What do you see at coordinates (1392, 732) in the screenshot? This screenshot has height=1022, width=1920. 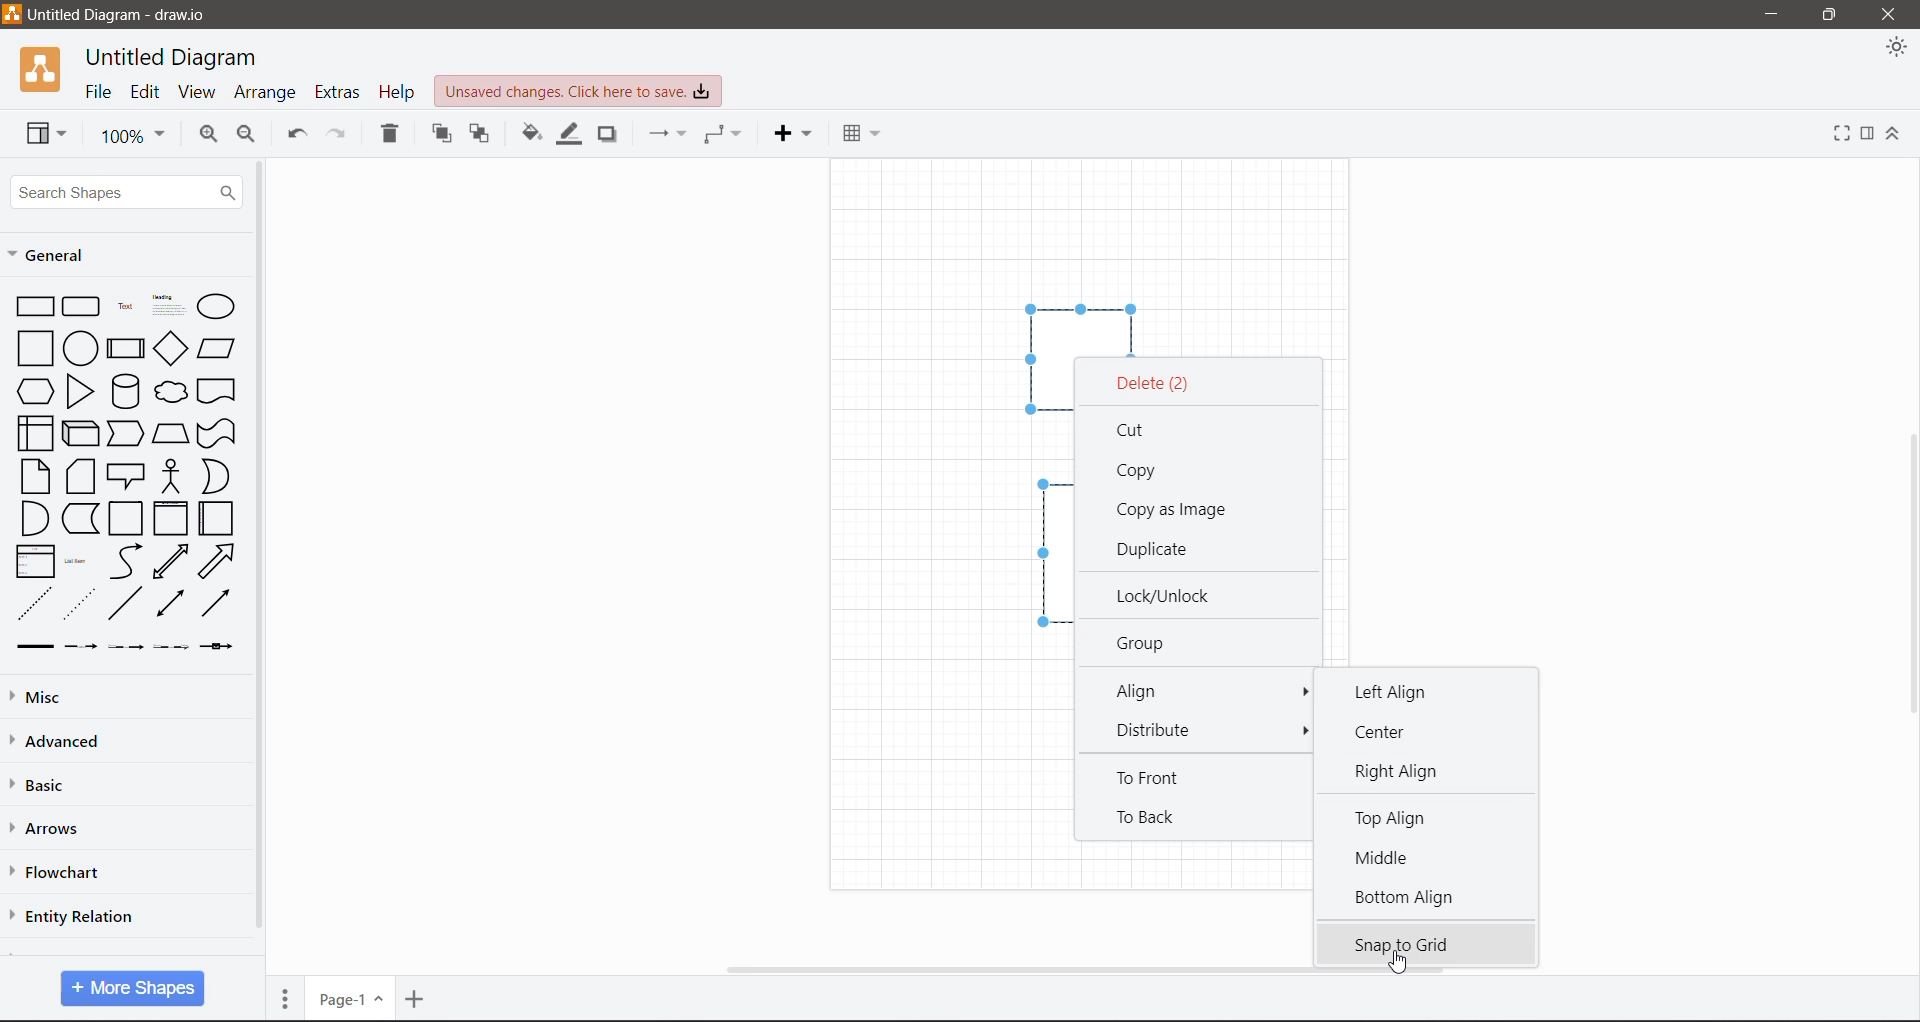 I see `Center` at bounding box center [1392, 732].